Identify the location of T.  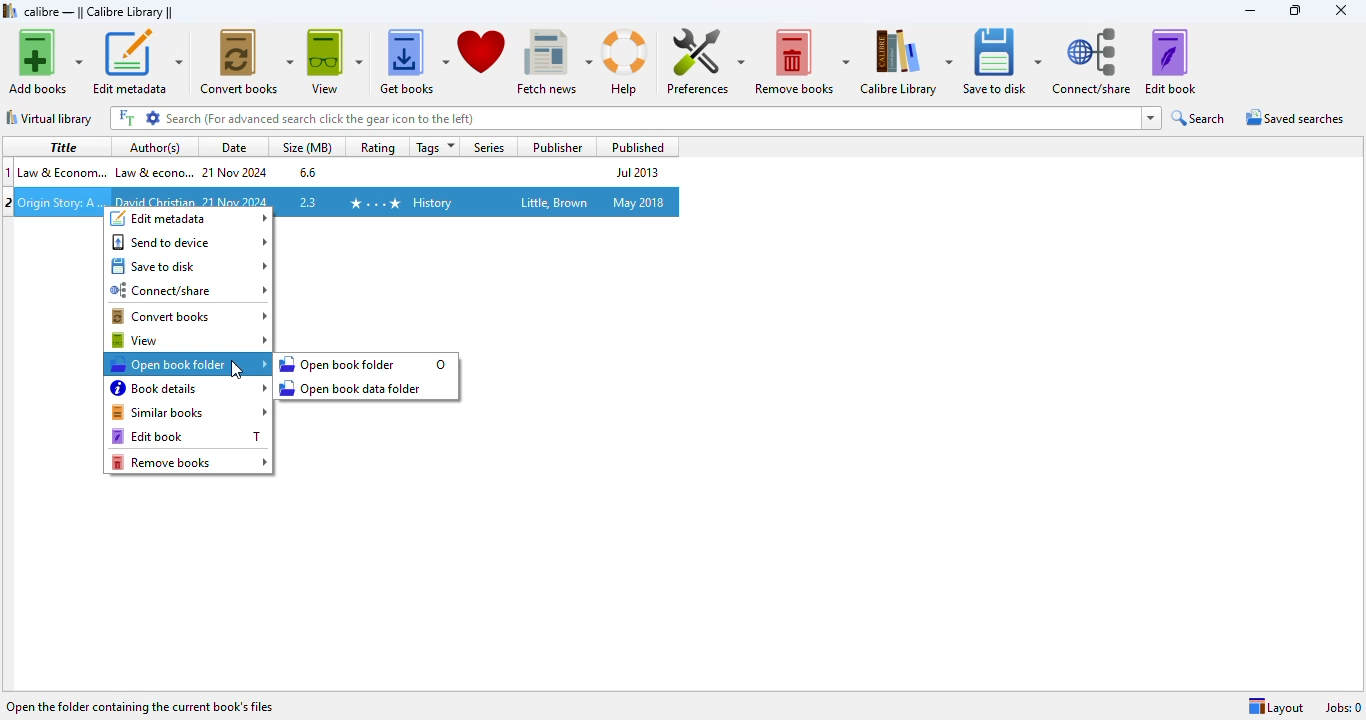
(256, 436).